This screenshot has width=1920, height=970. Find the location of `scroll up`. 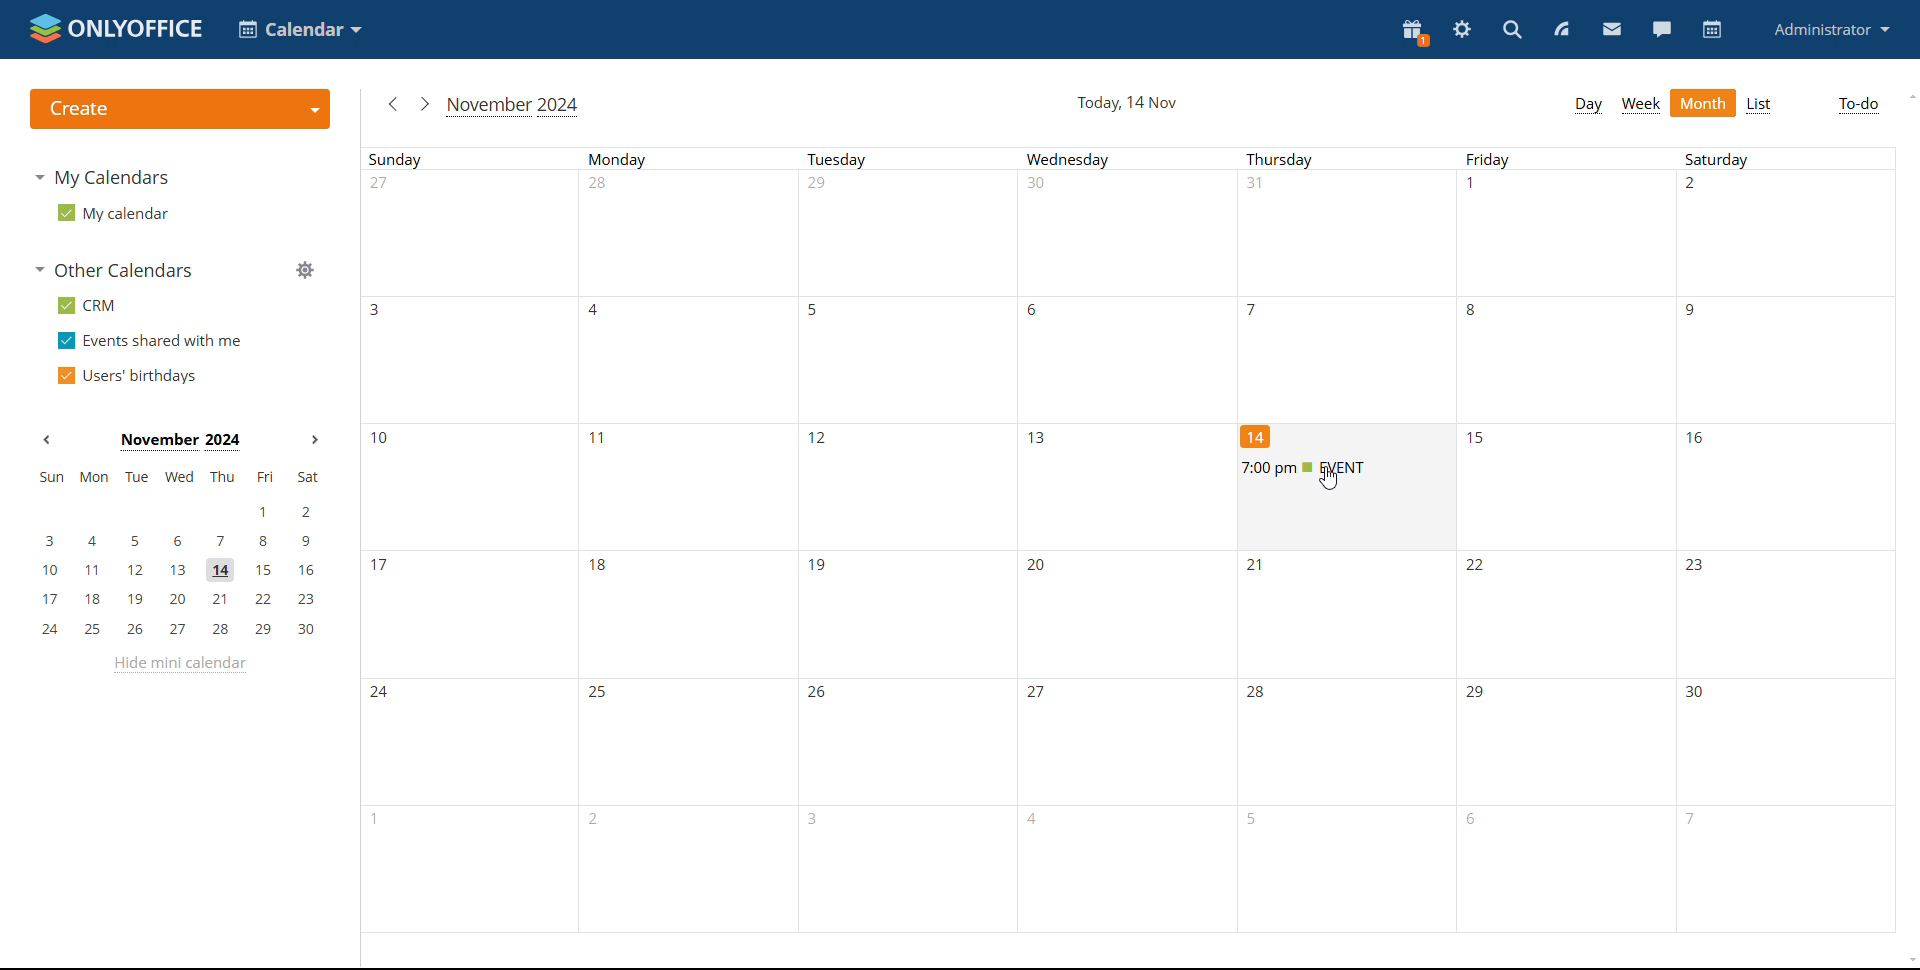

scroll up is located at coordinates (1908, 97).